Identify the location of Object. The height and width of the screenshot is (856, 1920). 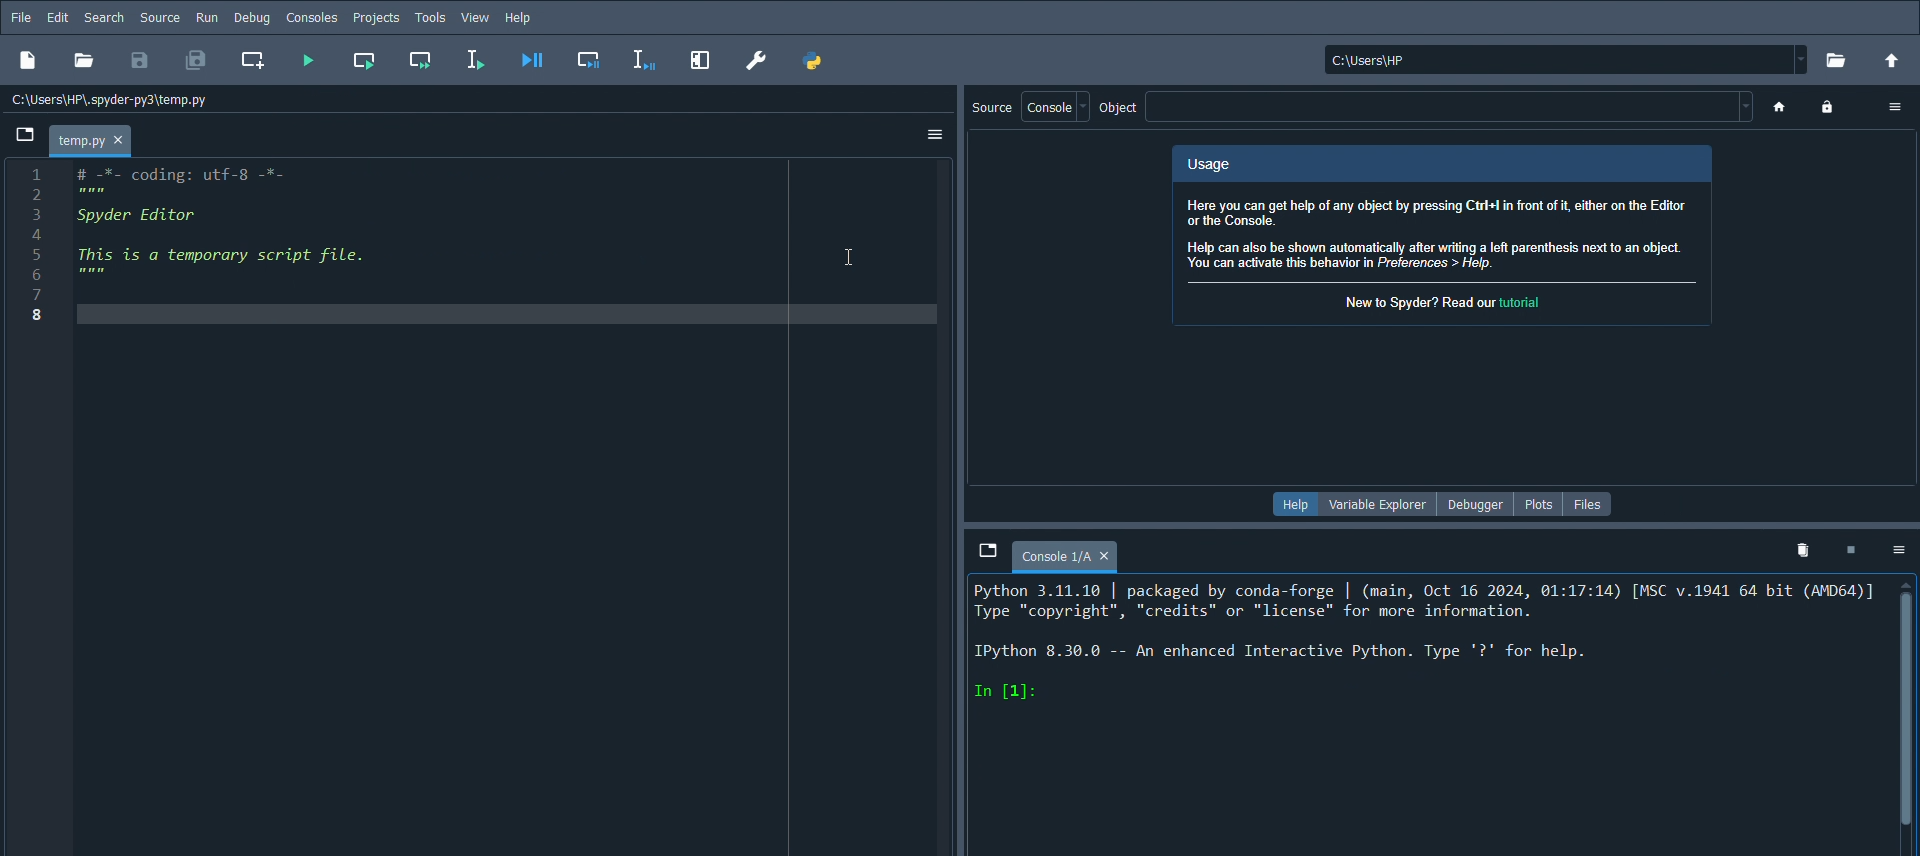
(1119, 111).